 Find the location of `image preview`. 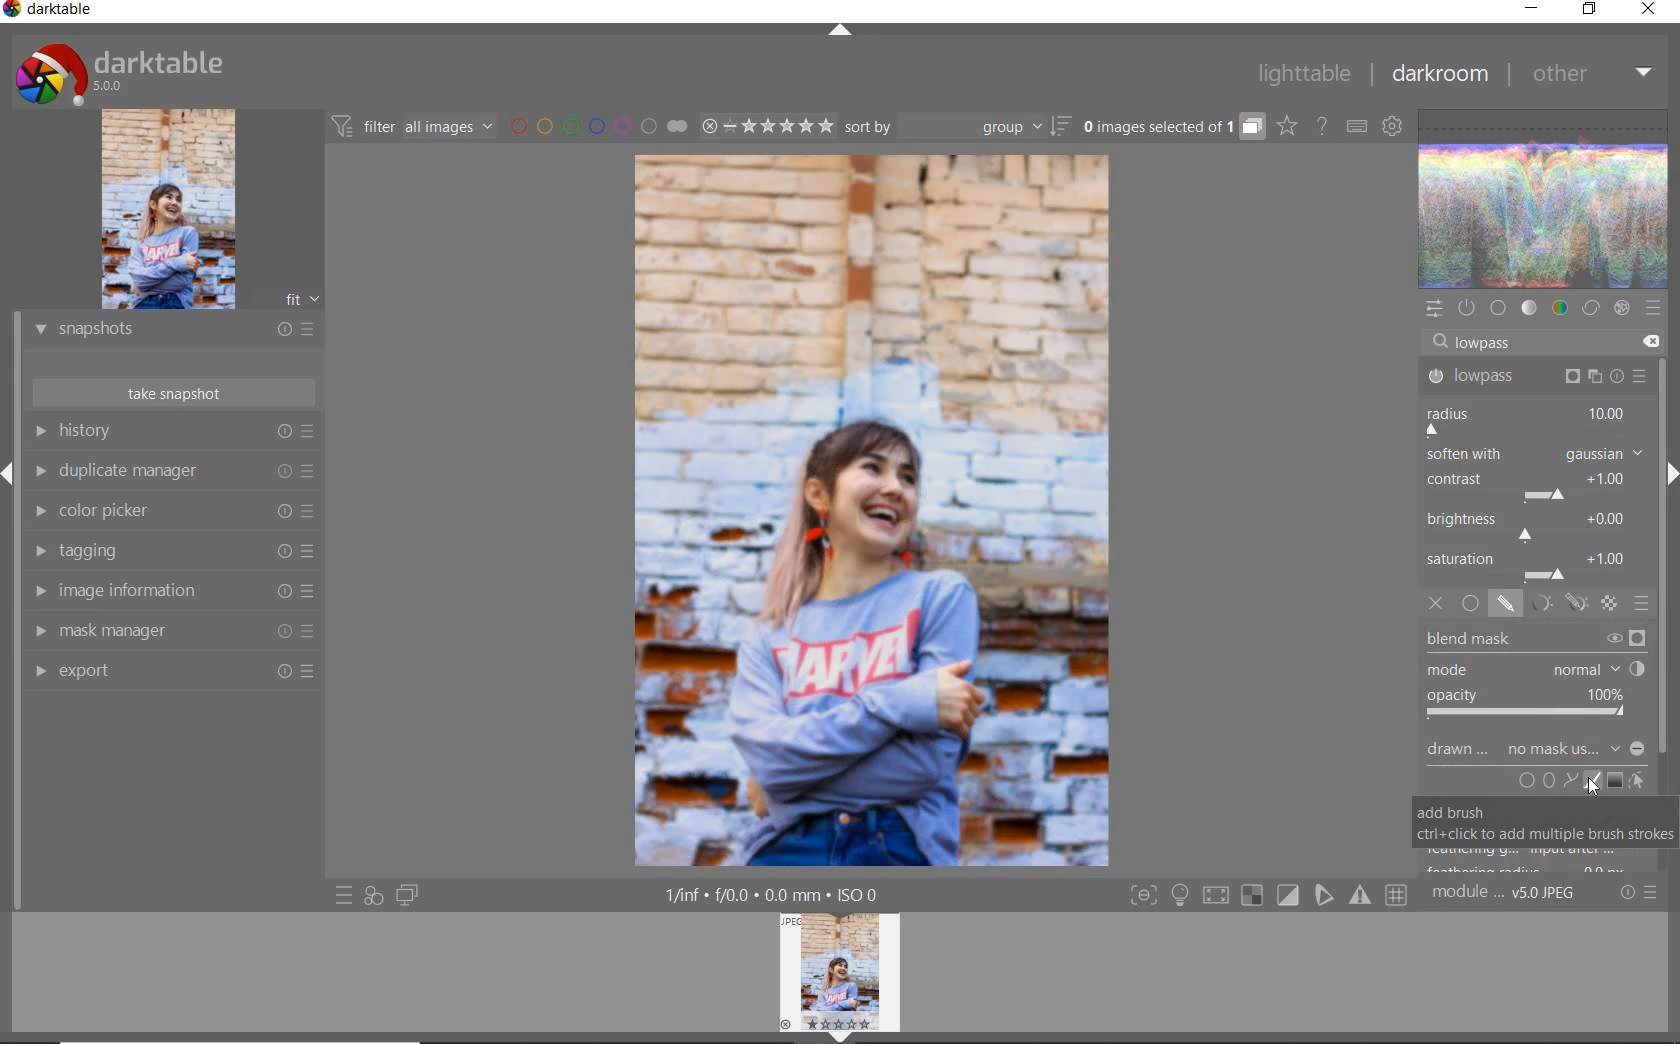

image preview is located at coordinates (198, 210).